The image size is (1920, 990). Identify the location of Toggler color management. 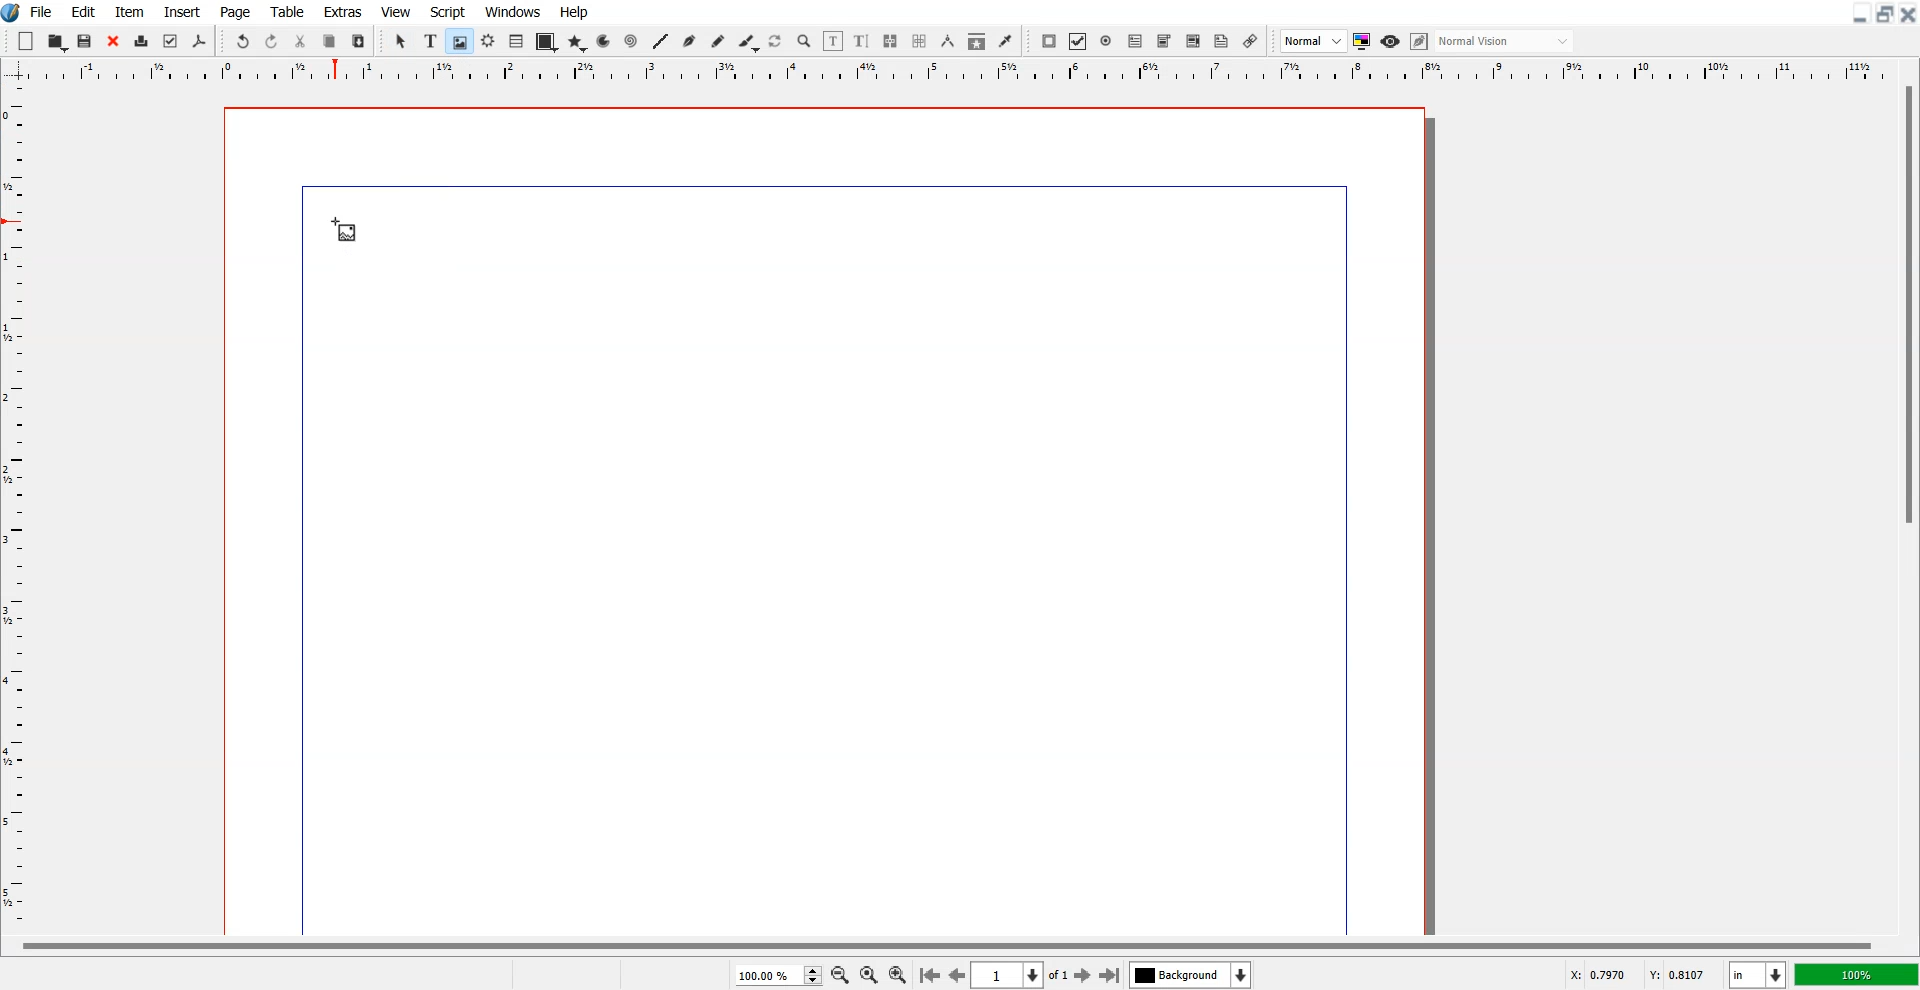
(1362, 41).